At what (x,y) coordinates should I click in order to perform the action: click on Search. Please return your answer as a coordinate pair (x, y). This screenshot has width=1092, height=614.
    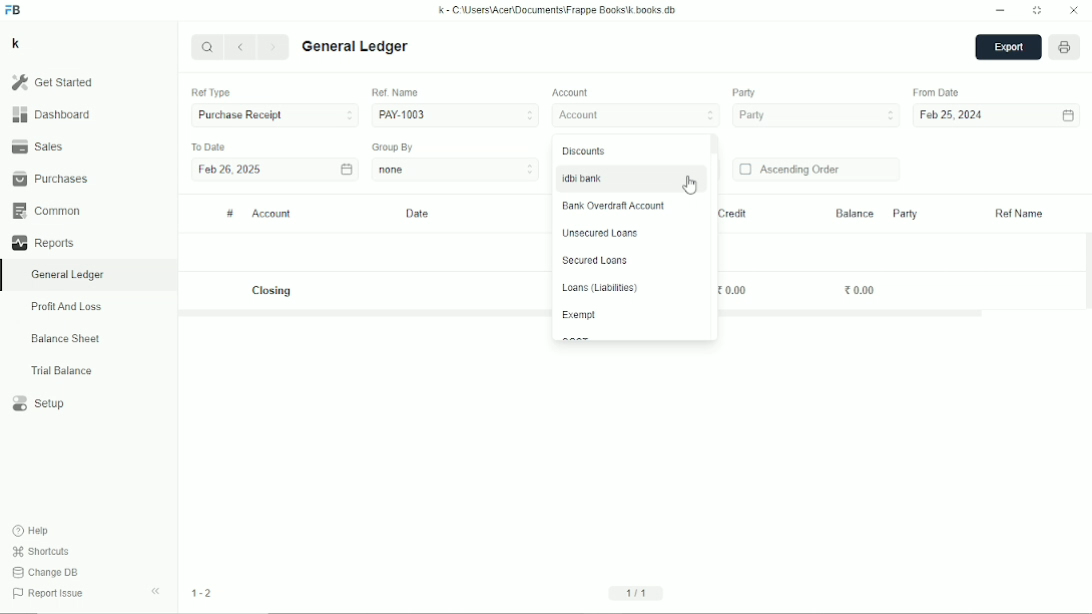
    Looking at the image, I should click on (207, 46).